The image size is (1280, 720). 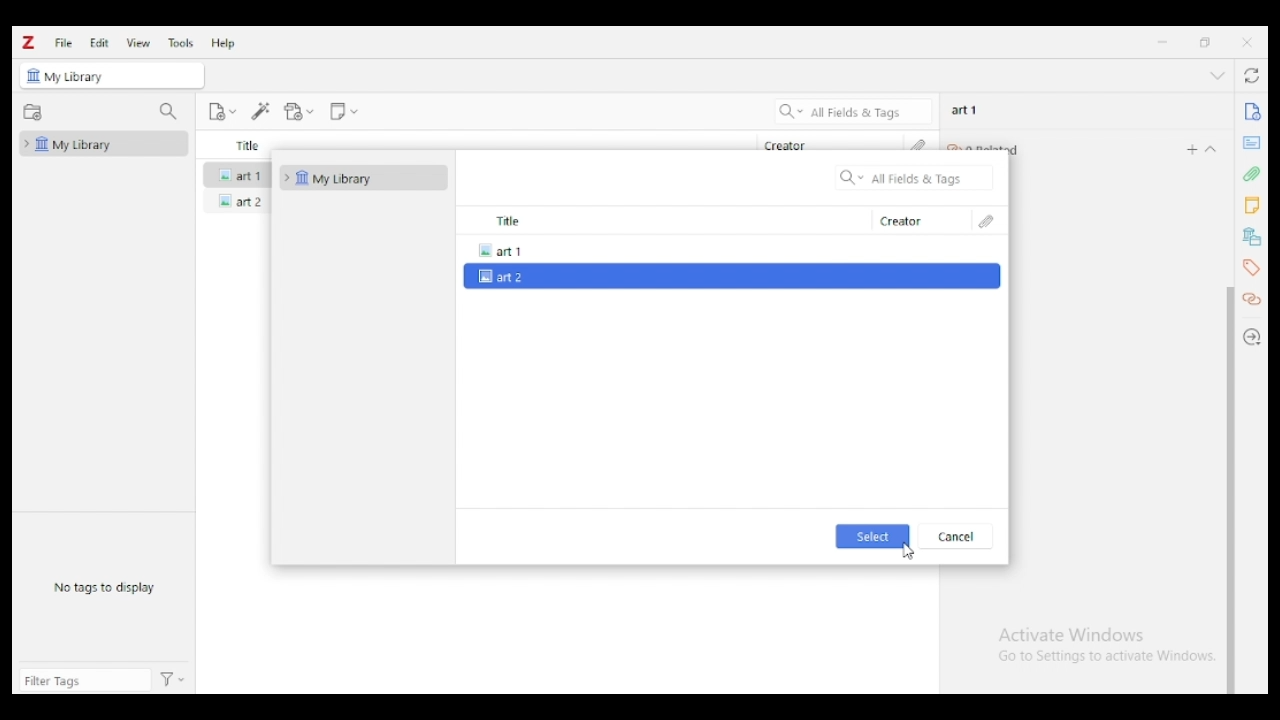 What do you see at coordinates (955, 536) in the screenshot?
I see `cancel` at bounding box center [955, 536].